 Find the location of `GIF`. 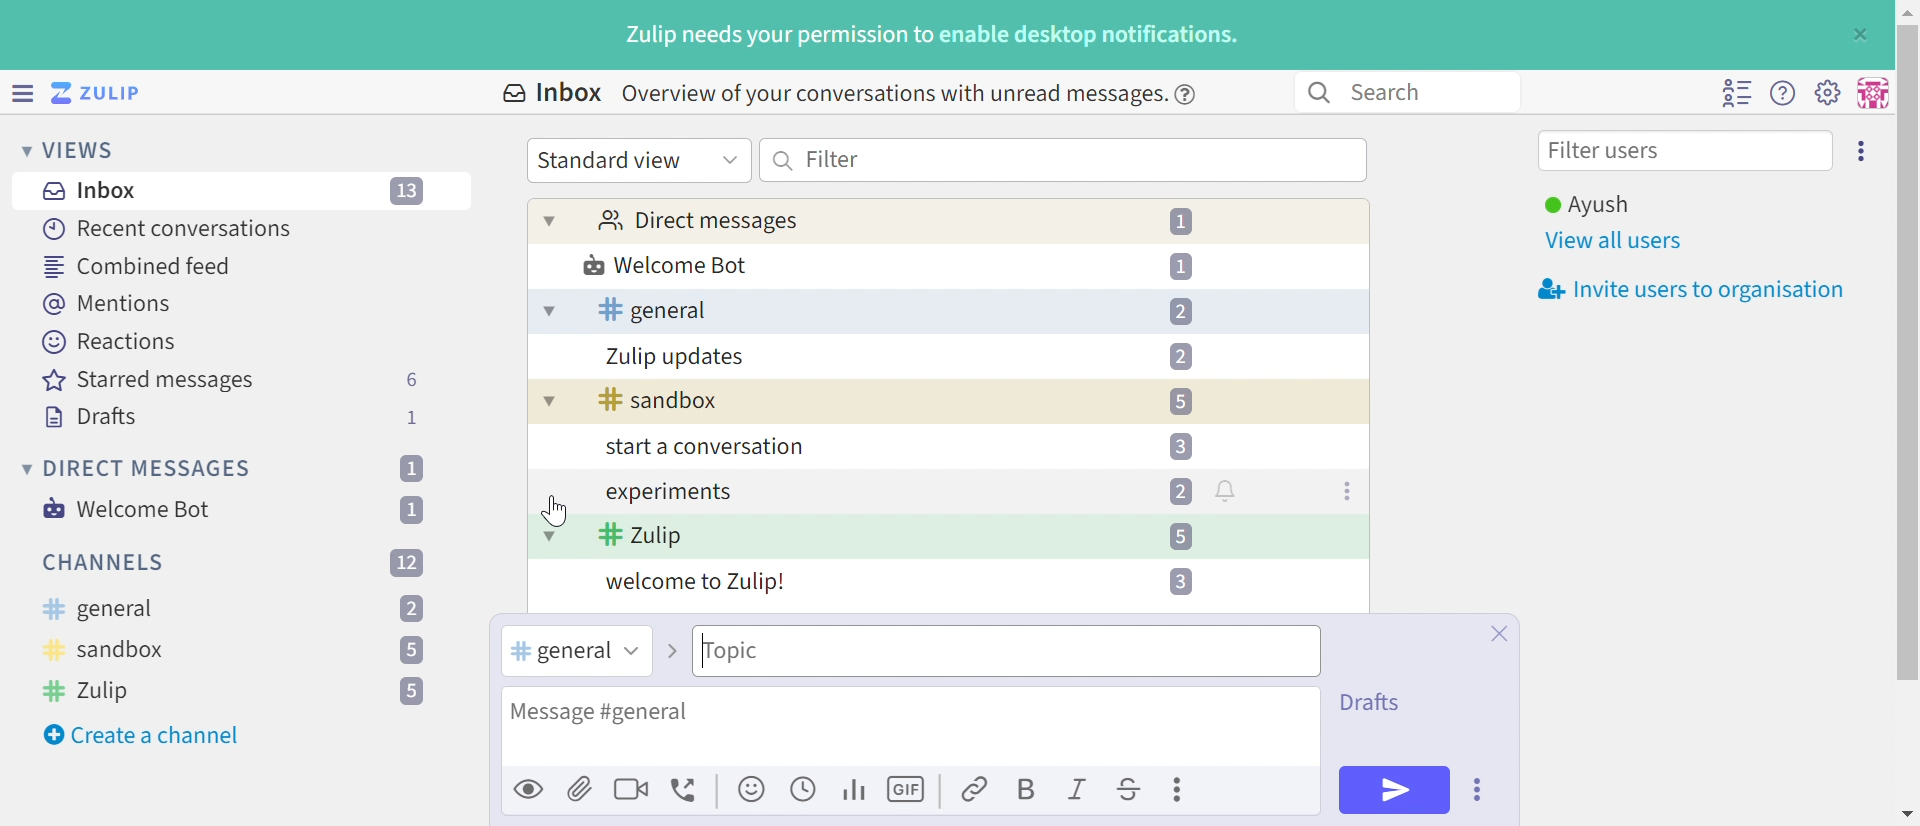

GIF is located at coordinates (909, 790).